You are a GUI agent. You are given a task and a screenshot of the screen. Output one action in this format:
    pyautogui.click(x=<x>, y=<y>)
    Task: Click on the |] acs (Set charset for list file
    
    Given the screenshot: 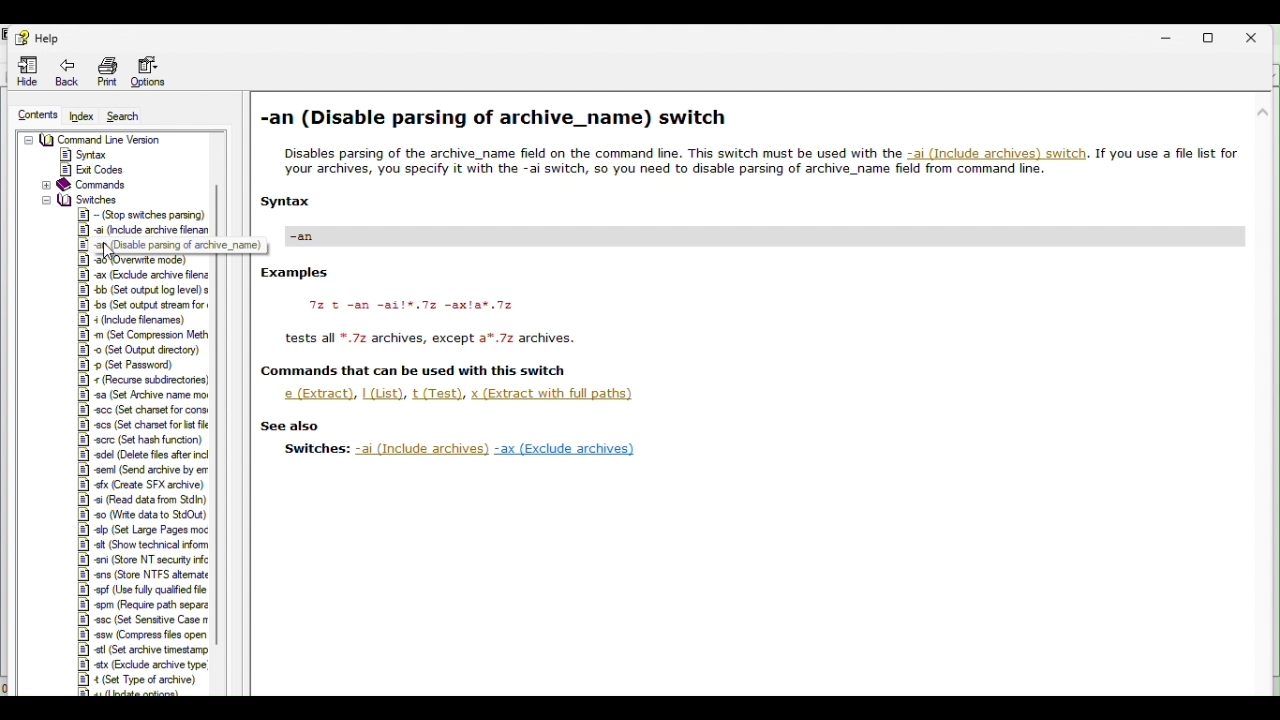 What is the action you would take?
    pyautogui.click(x=142, y=426)
    